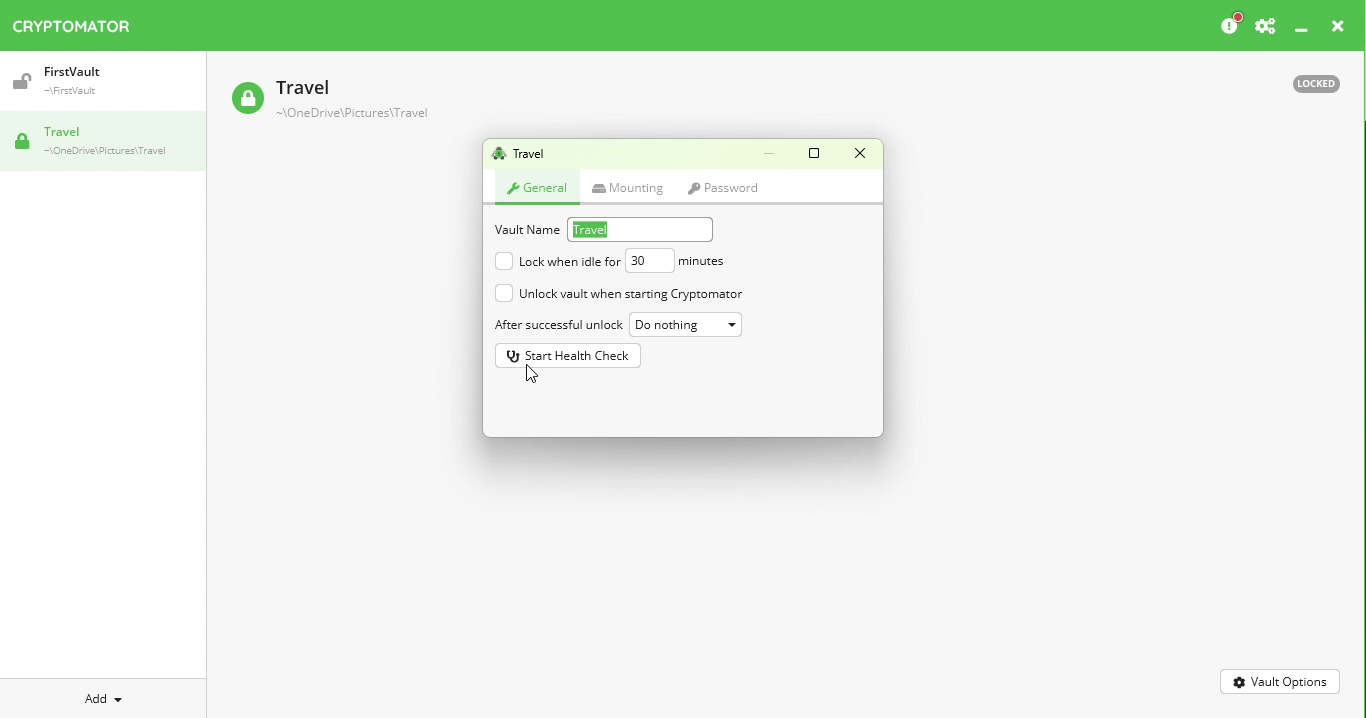 Image resolution: width=1366 pixels, height=718 pixels. Describe the element at coordinates (554, 324) in the screenshot. I see `After successful unlock` at that location.